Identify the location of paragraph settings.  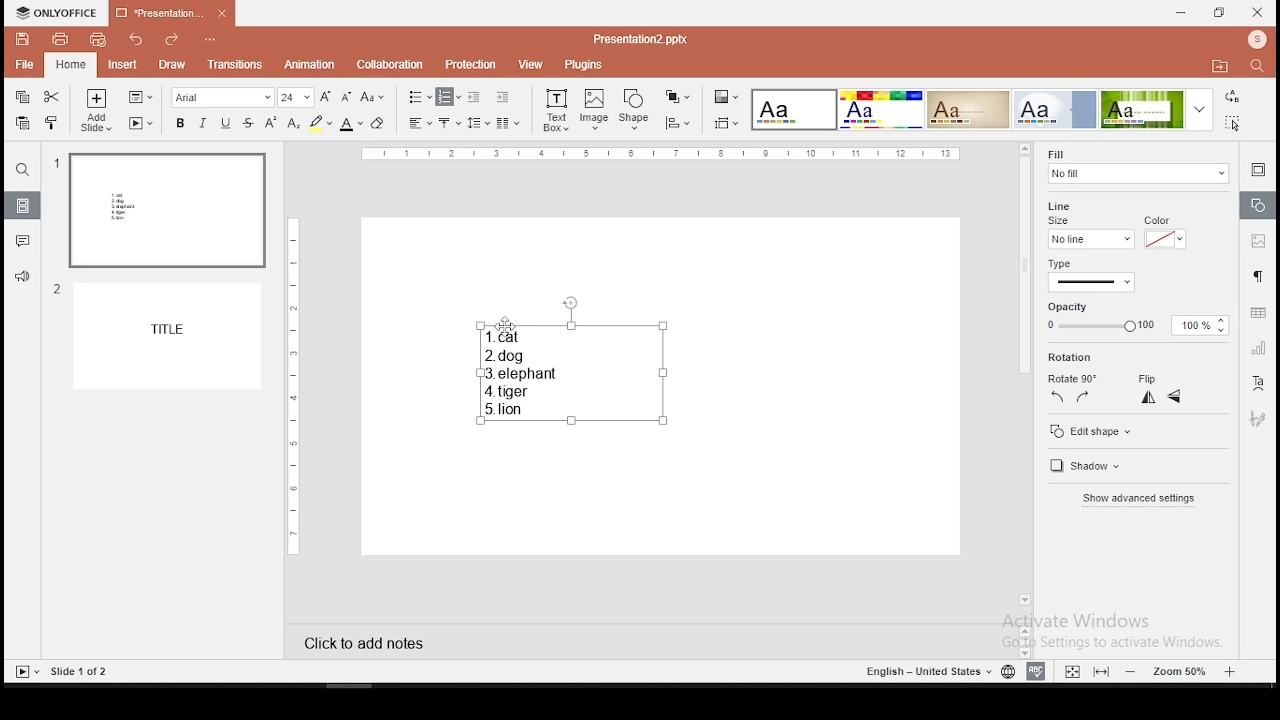
(1257, 278).